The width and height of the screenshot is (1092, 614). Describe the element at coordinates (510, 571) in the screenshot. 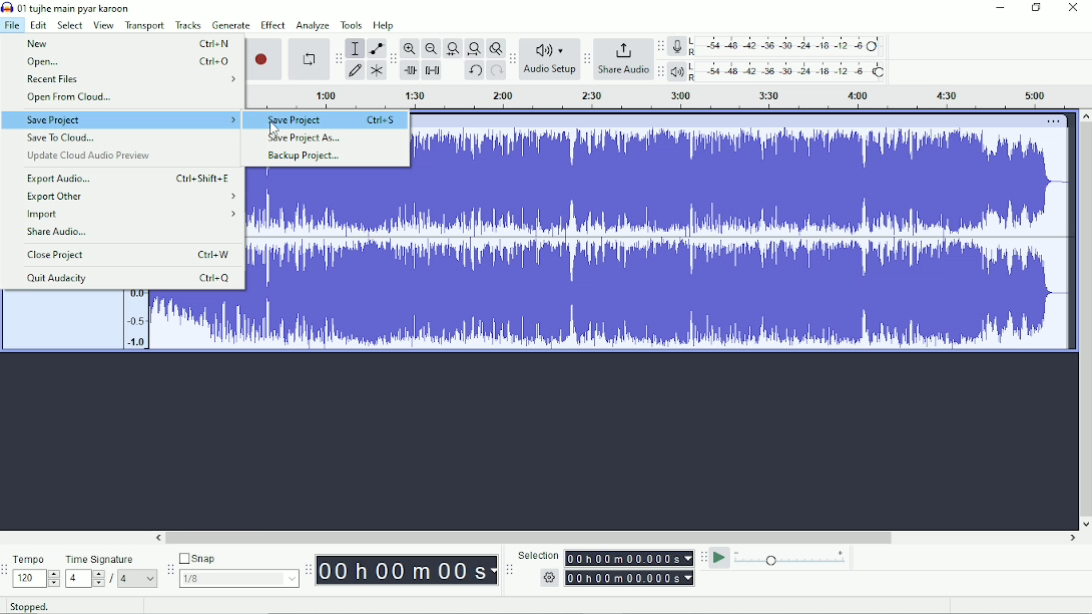

I see `Audacity selection toolbar` at that location.